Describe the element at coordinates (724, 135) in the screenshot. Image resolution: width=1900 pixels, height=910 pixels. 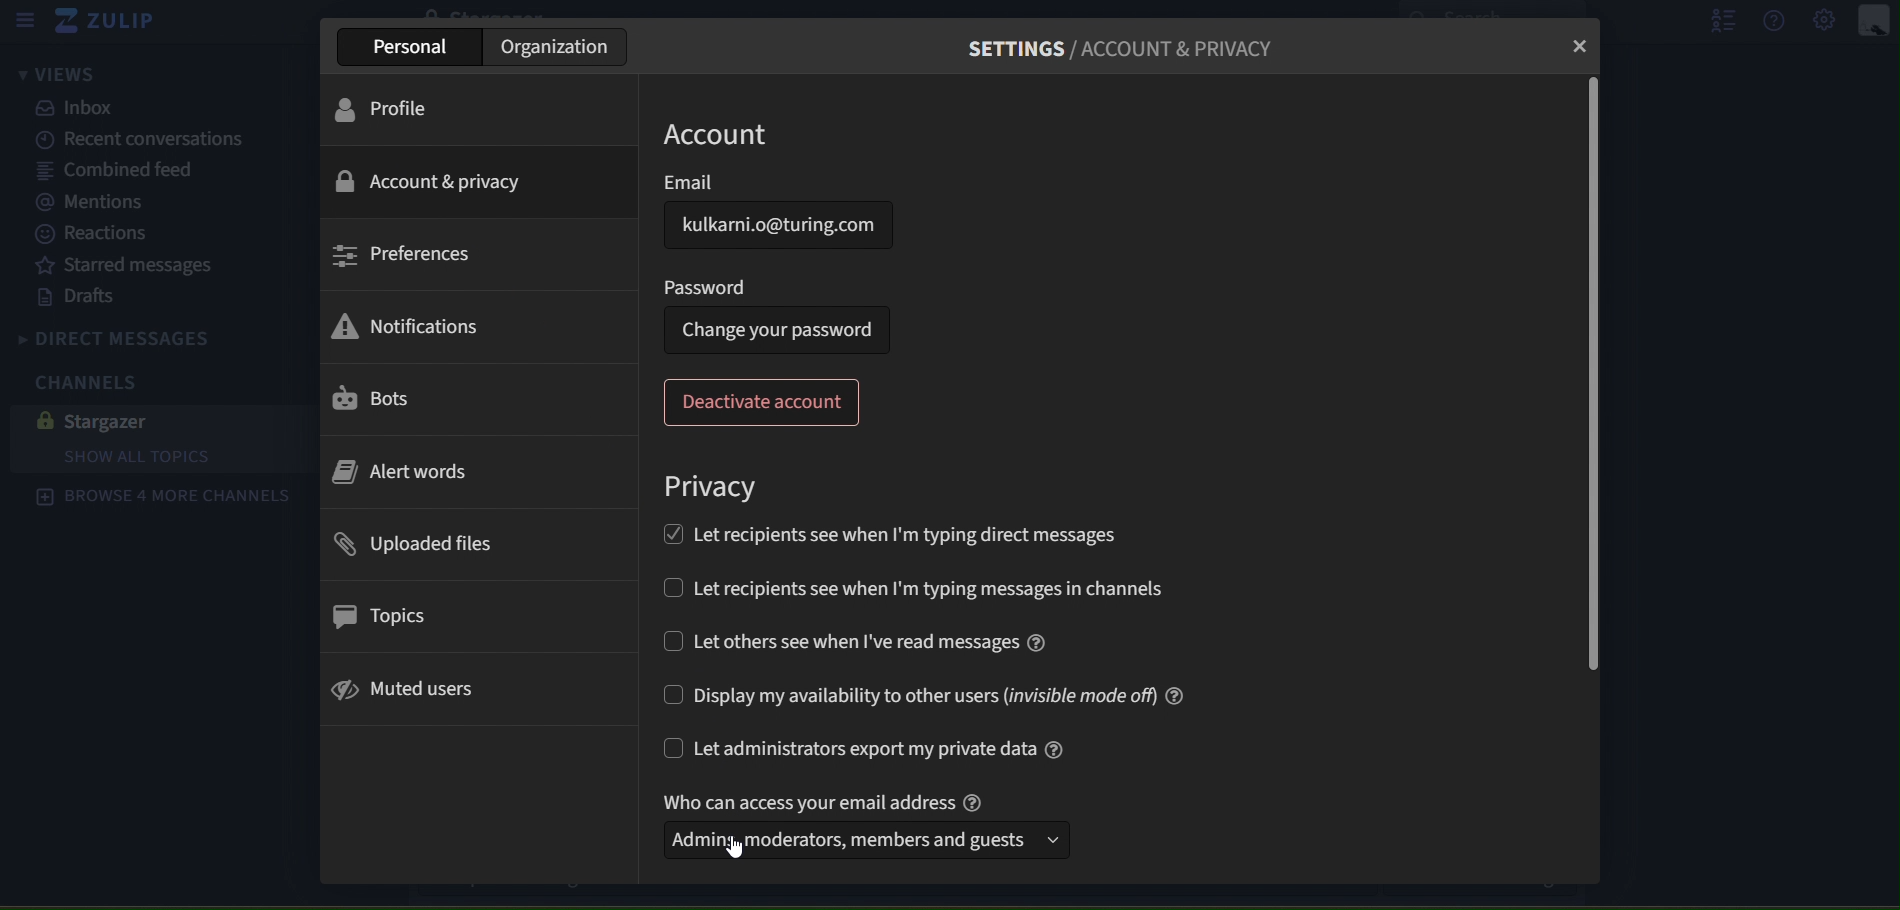
I see `account` at that location.